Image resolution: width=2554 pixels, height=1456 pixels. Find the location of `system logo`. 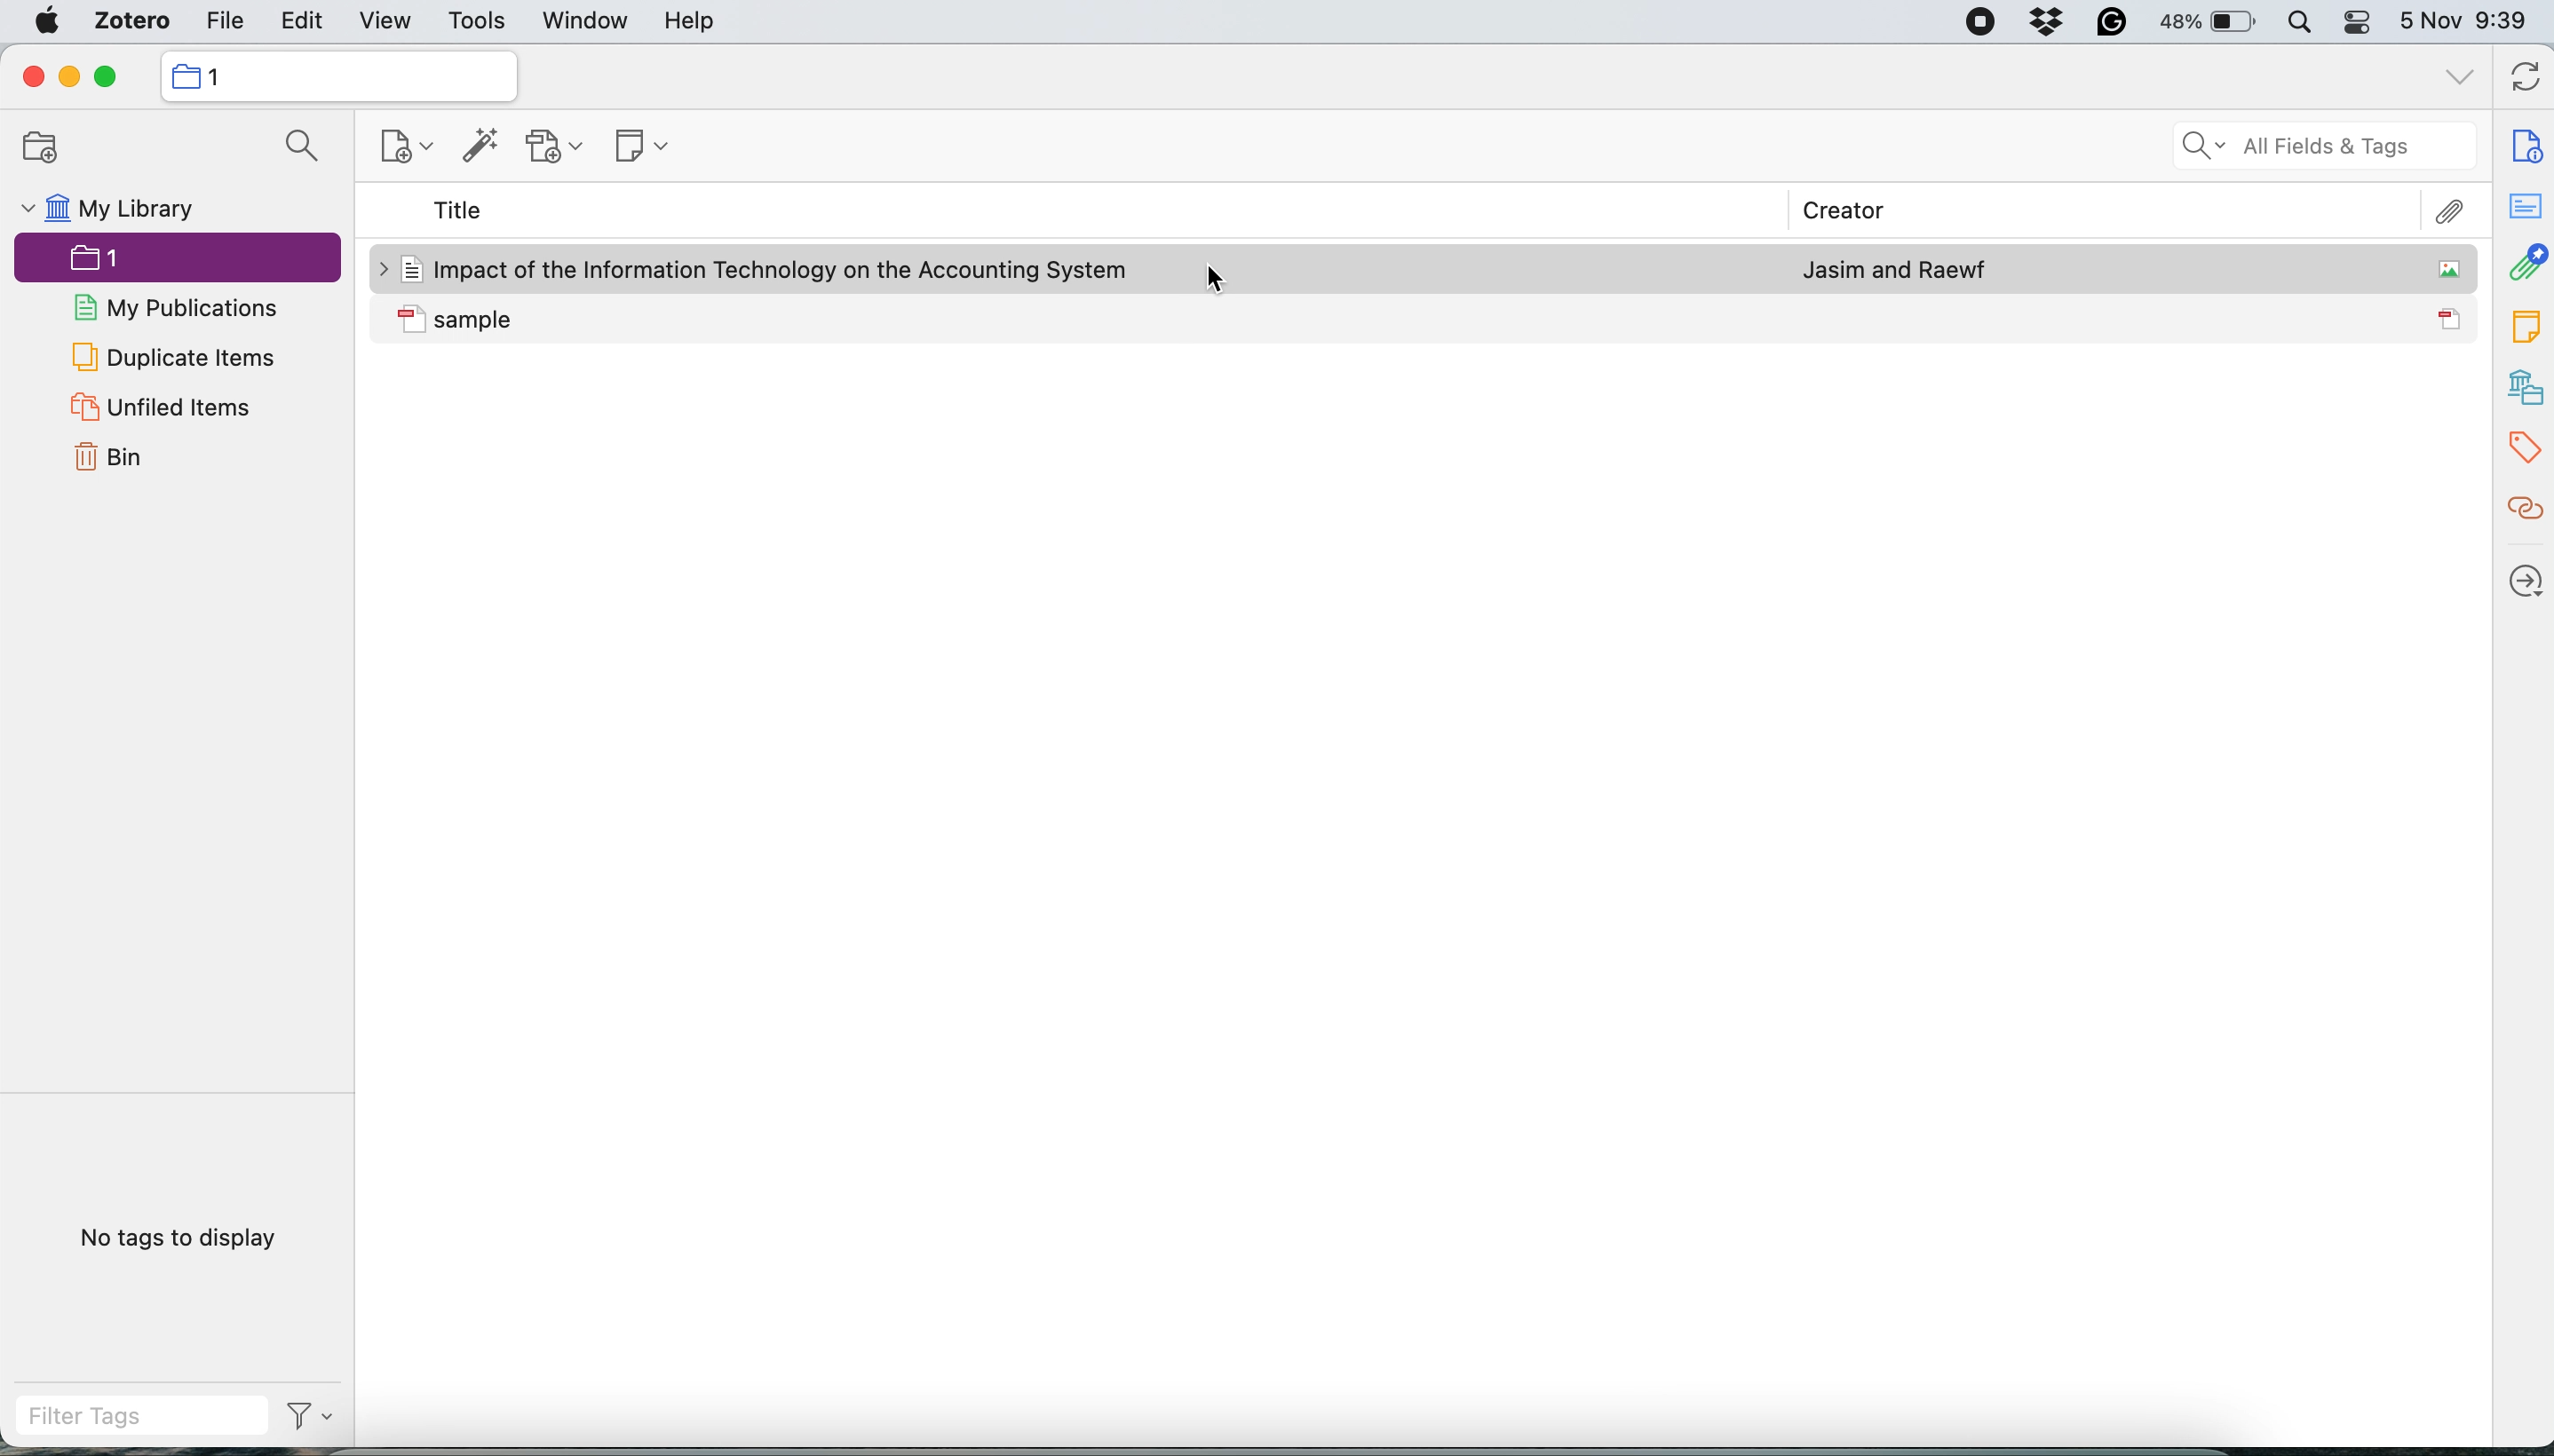

system logo is located at coordinates (45, 22).